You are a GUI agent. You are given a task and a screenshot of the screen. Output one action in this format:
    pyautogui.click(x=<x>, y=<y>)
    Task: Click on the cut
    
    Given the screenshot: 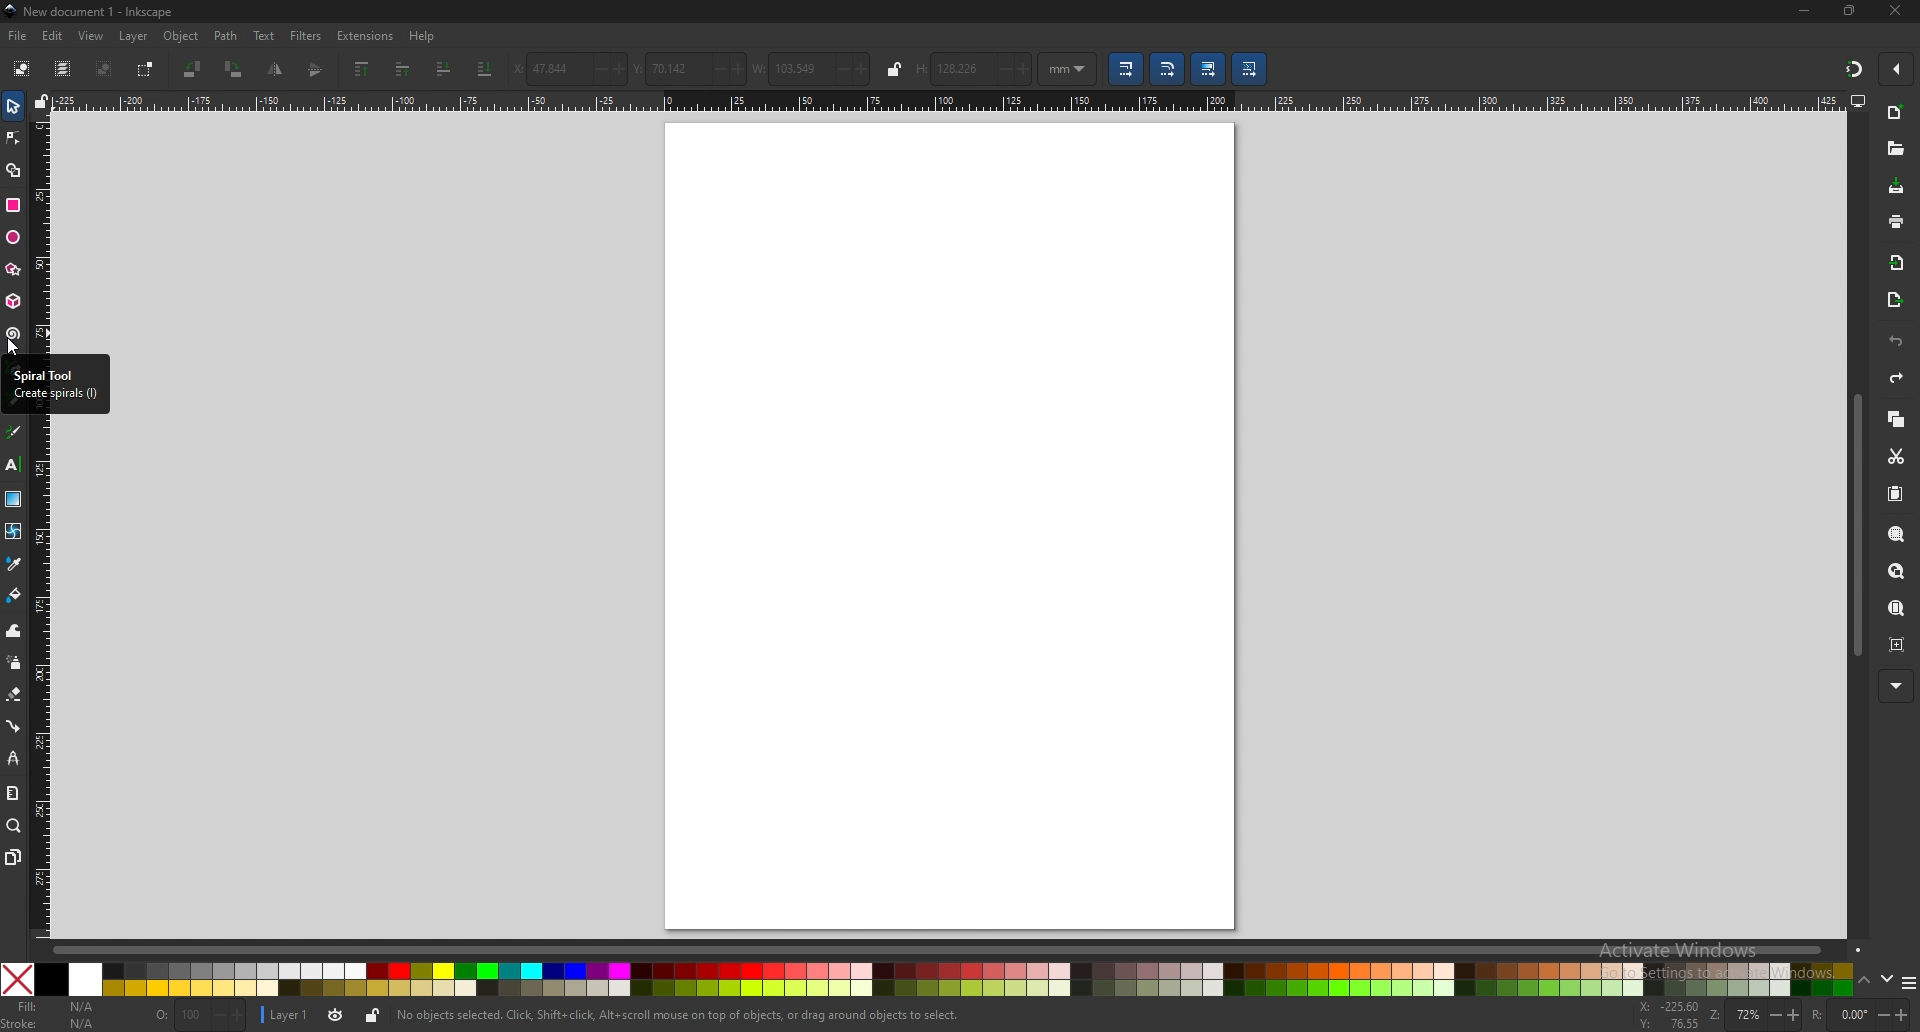 What is the action you would take?
    pyautogui.click(x=1897, y=457)
    